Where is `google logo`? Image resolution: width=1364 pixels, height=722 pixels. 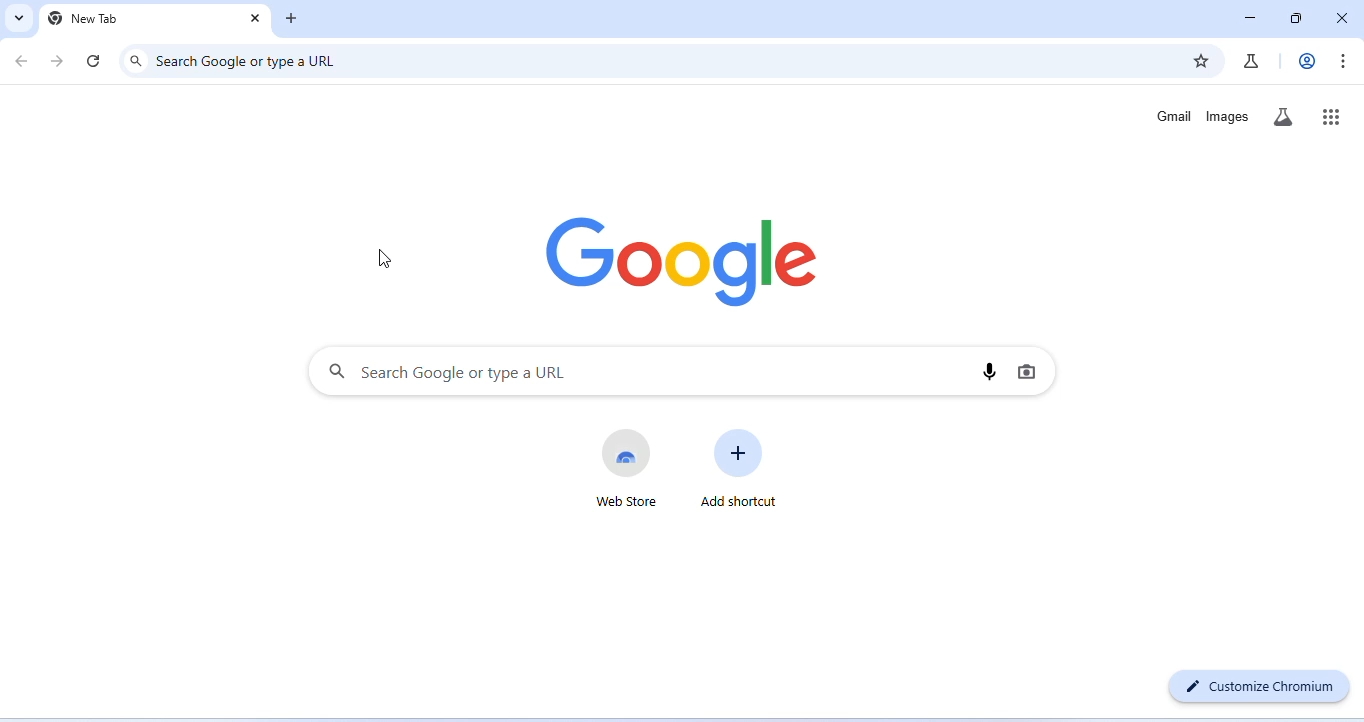 google logo is located at coordinates (680, 265).